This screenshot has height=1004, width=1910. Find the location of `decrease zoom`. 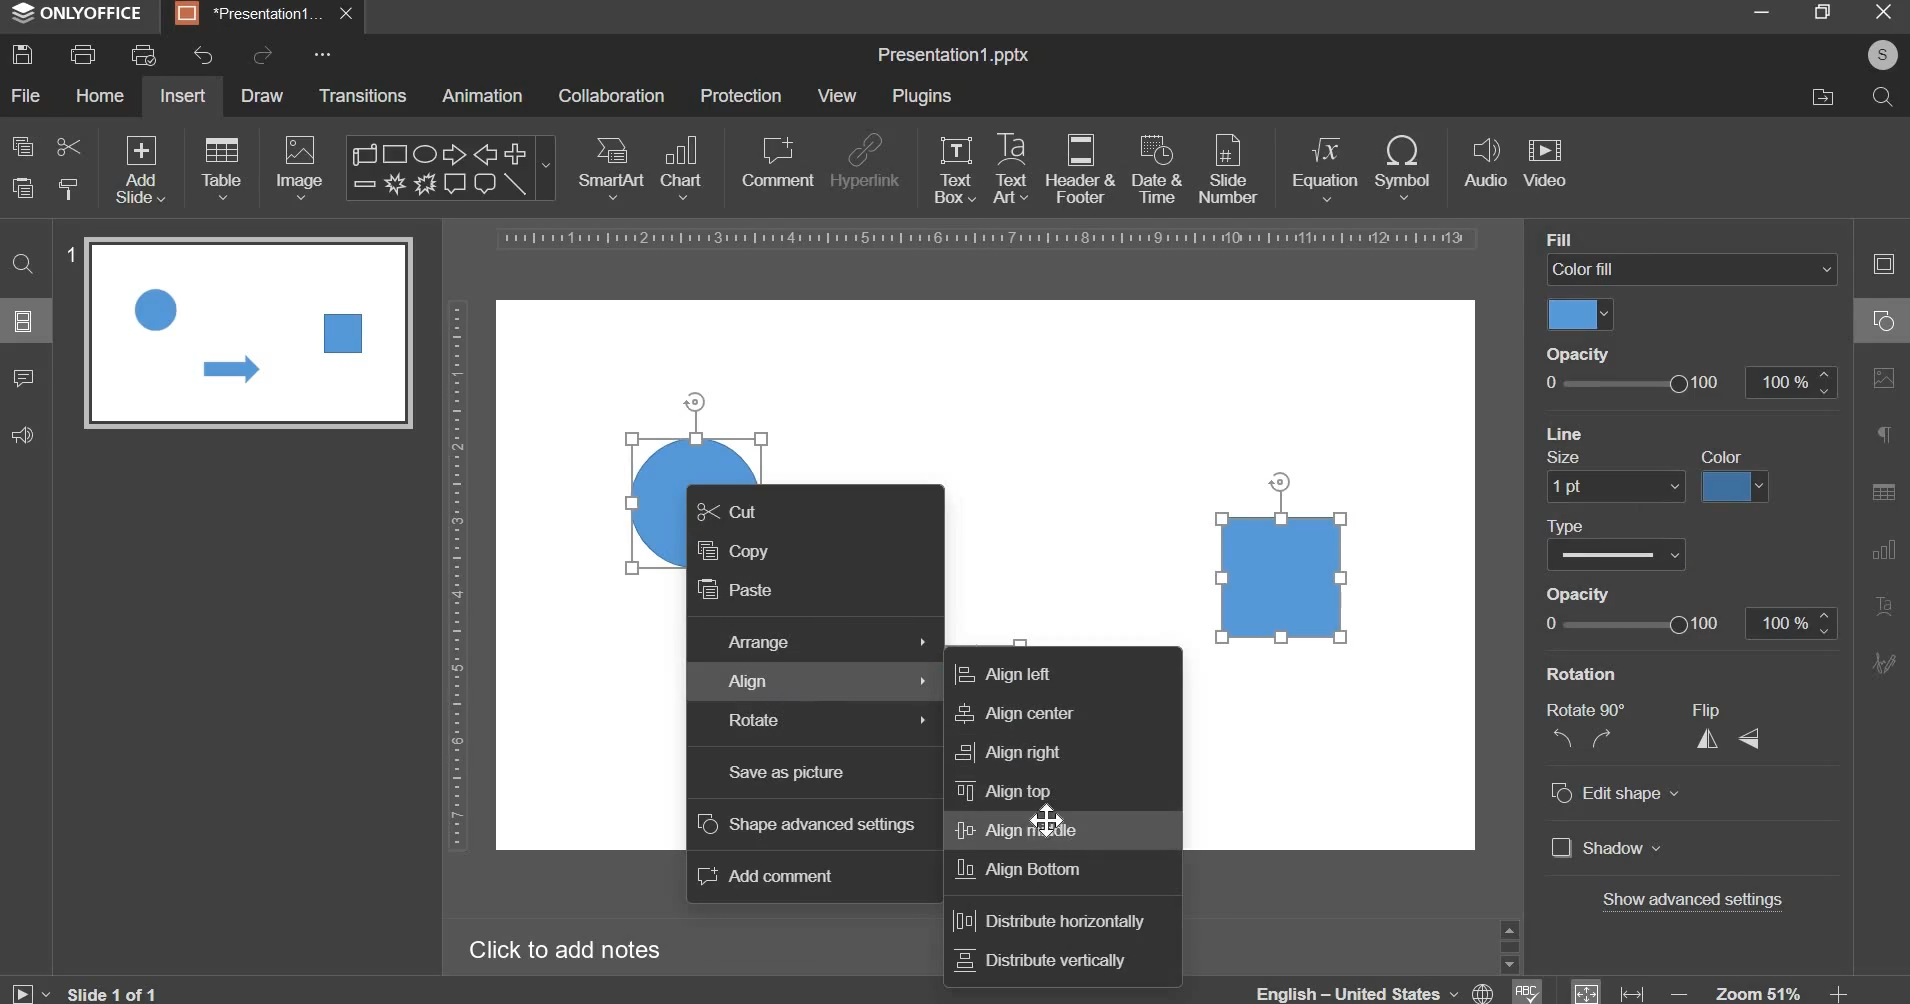

decrease zoom is located at coordinates (1680, 993).